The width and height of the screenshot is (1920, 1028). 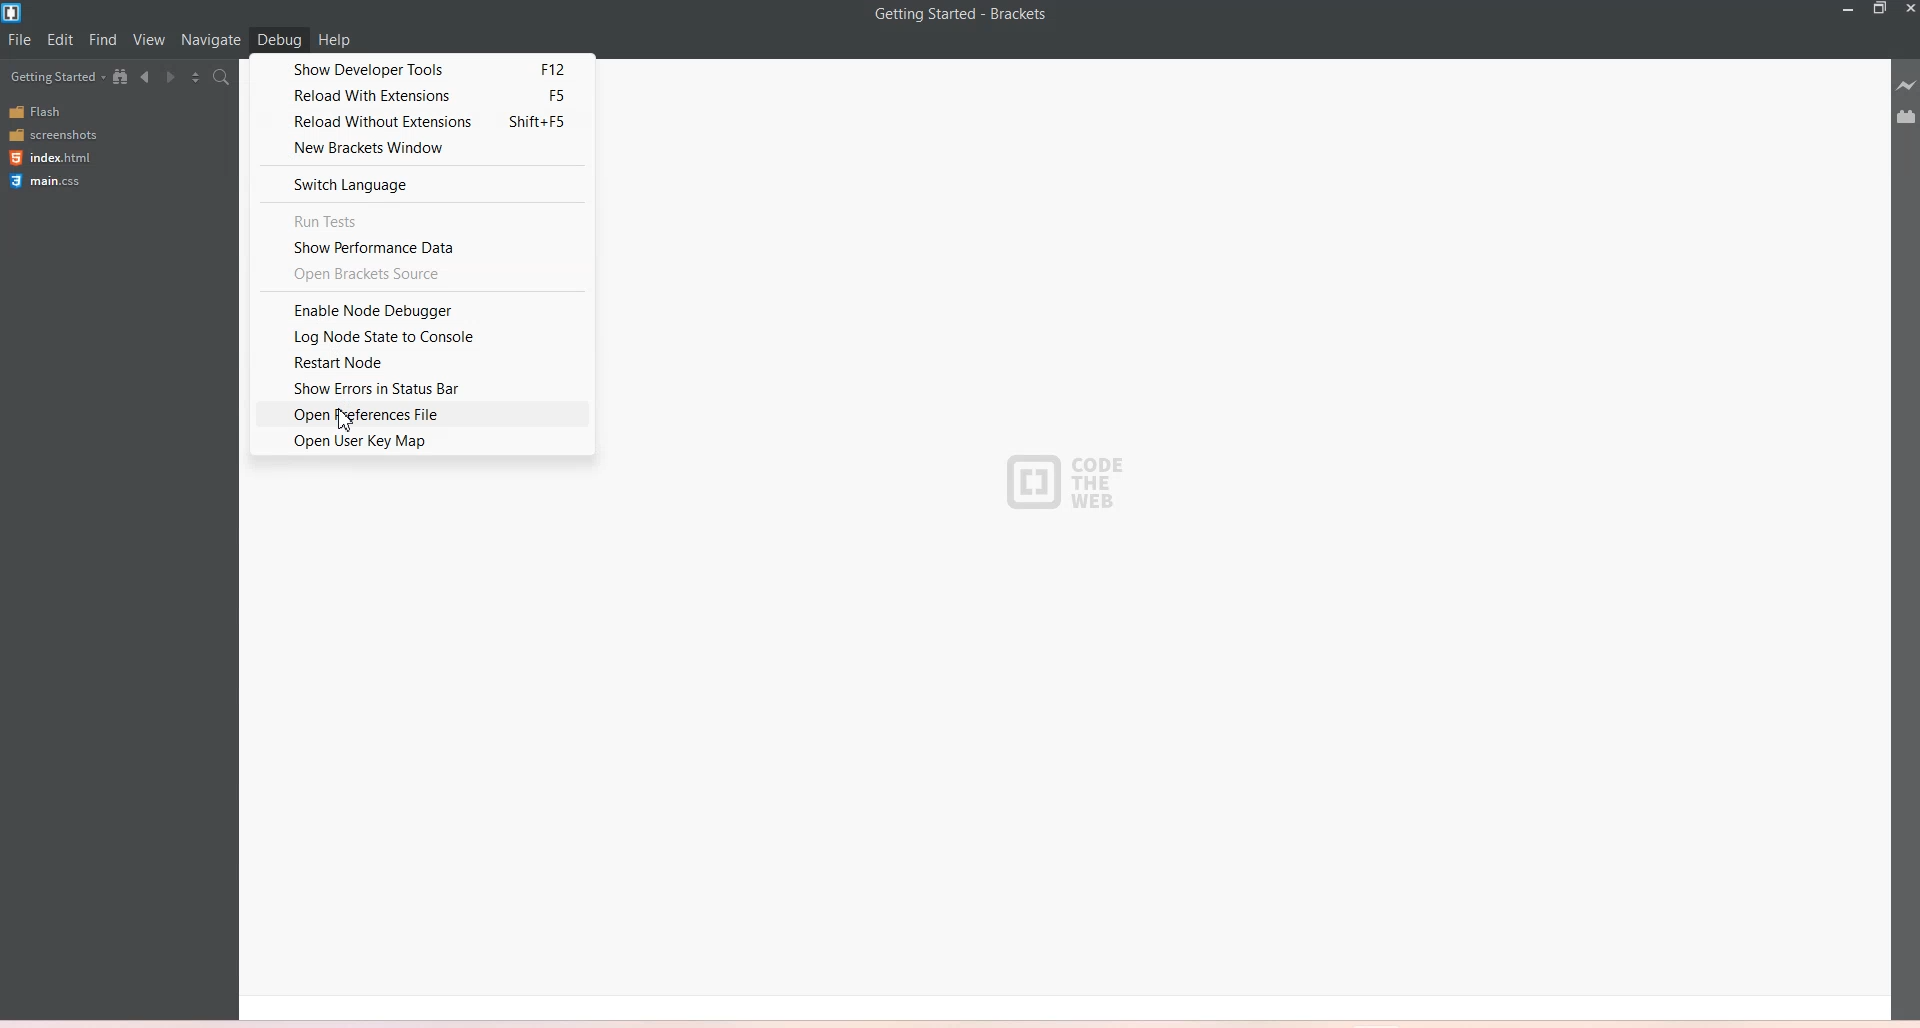 What do you see at coordinates (420, 415) in the screenshot?
I see `Open preferences file` at bounding box center [420, 415].